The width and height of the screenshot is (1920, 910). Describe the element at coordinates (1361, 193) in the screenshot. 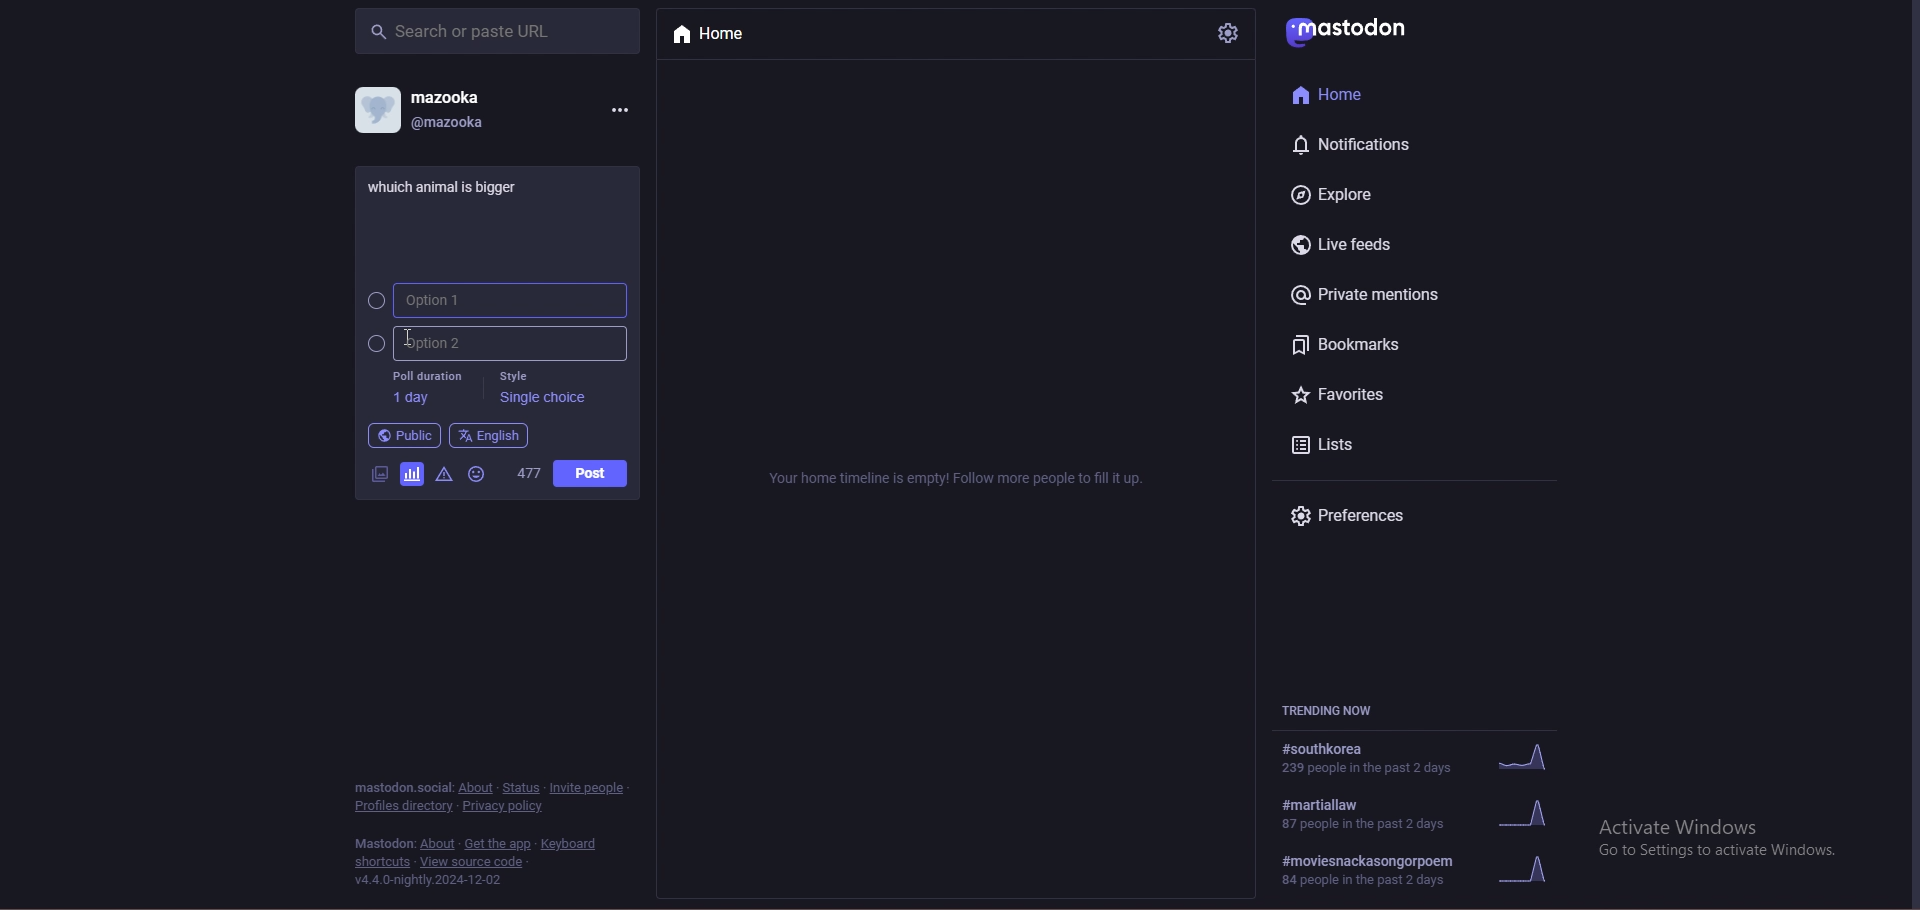

I see `explore` at that location.